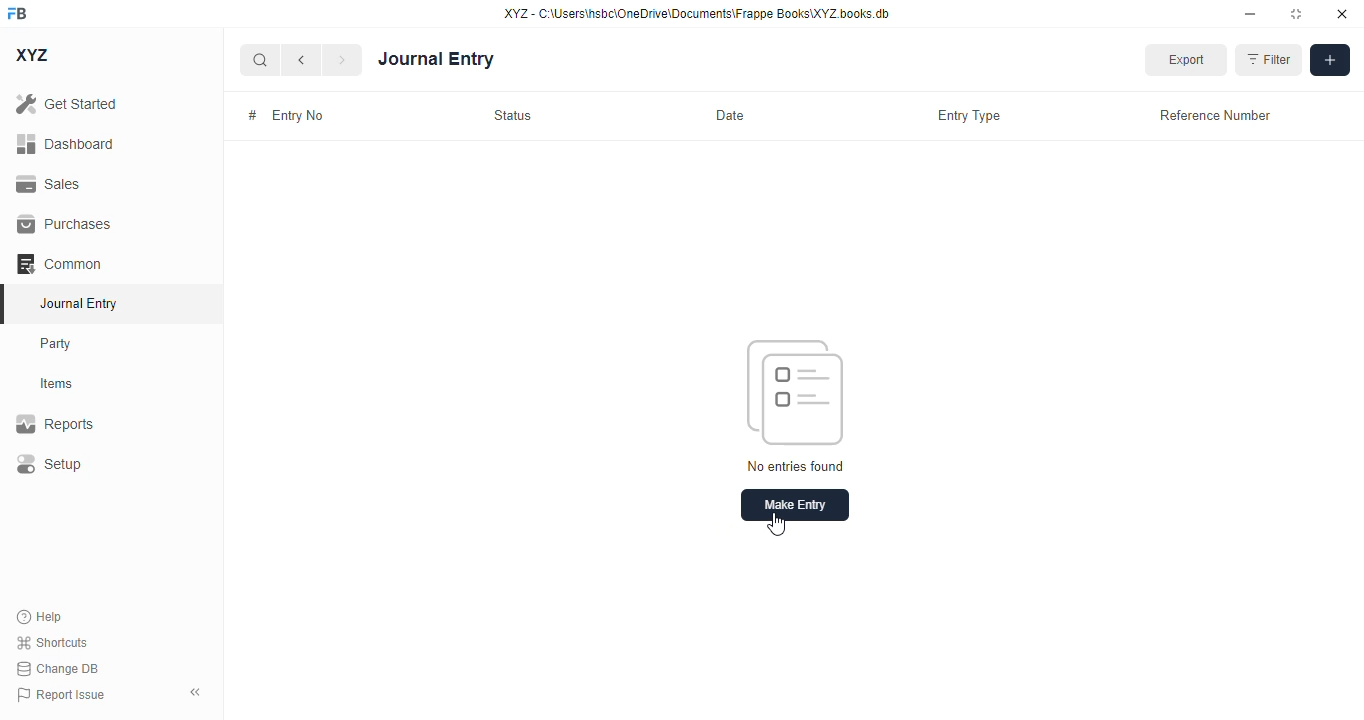 Image resolution: width=1364 pixels, height=720 pixels. I want to click on close, so click(1342, 14).